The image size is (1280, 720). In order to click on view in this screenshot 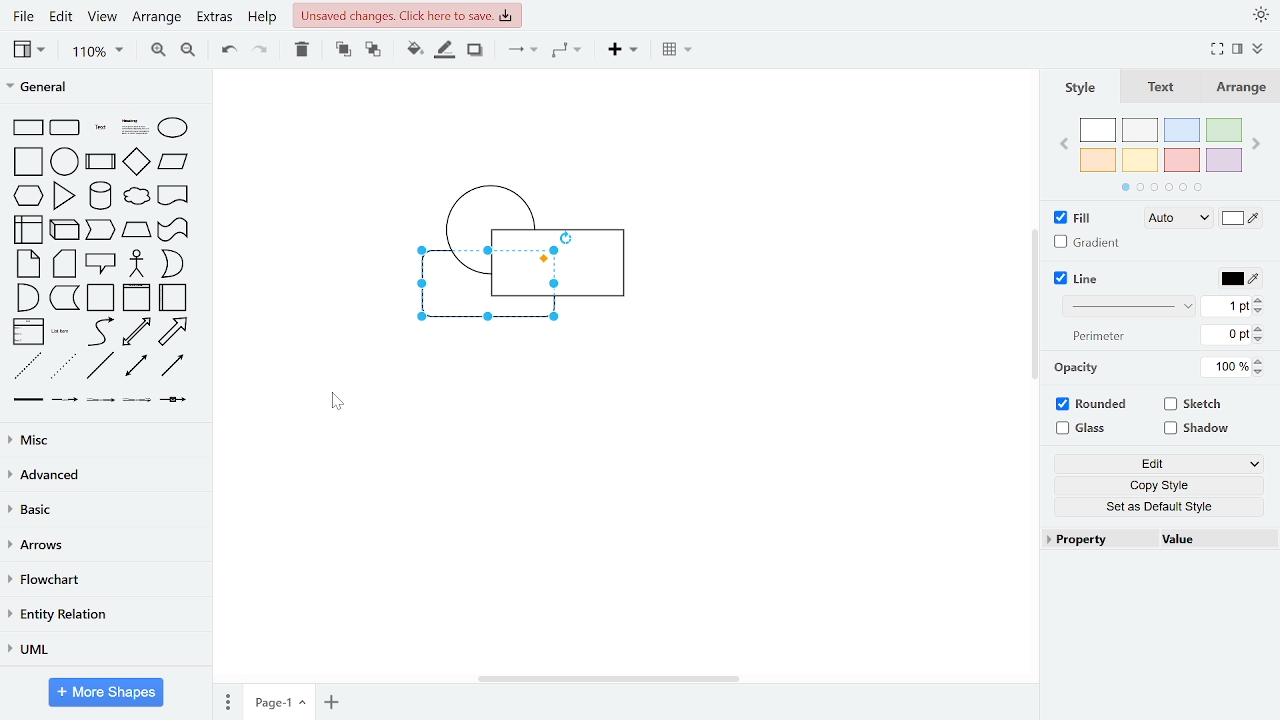, I will do `click(102, 17)`.